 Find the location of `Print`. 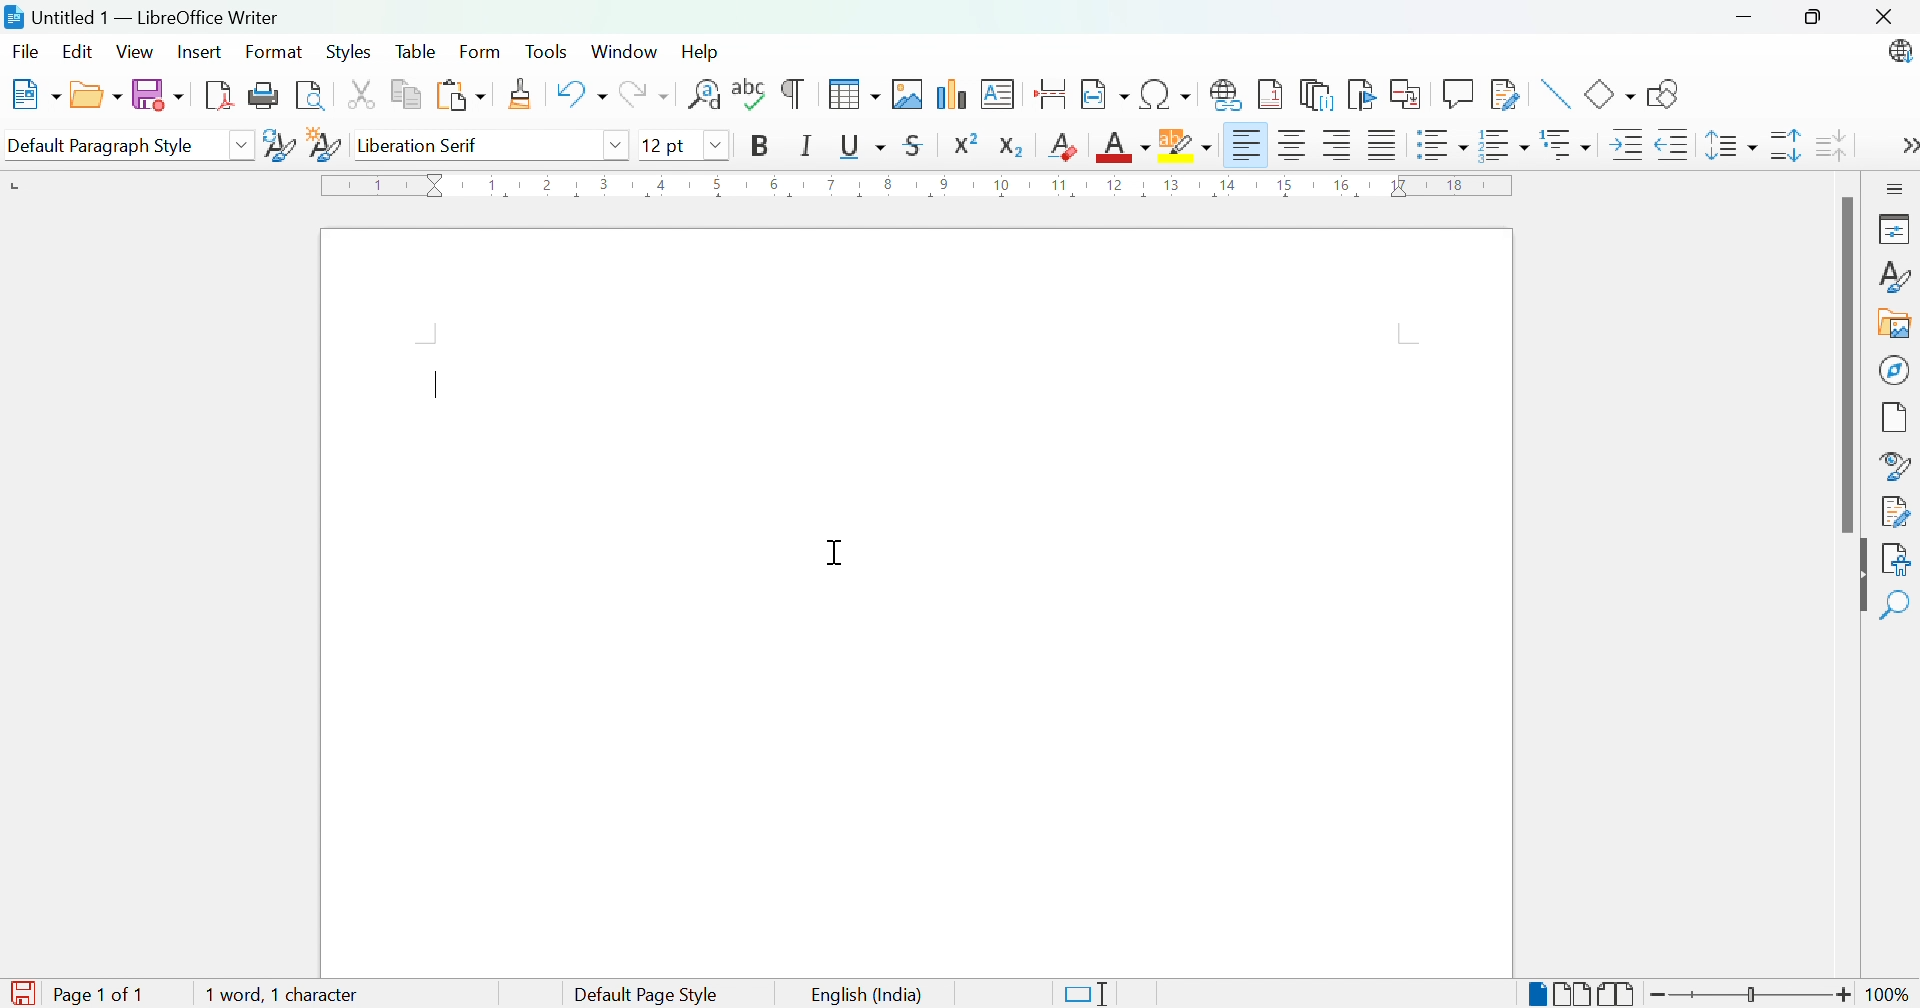

Print is located at coordinates (263, 94).